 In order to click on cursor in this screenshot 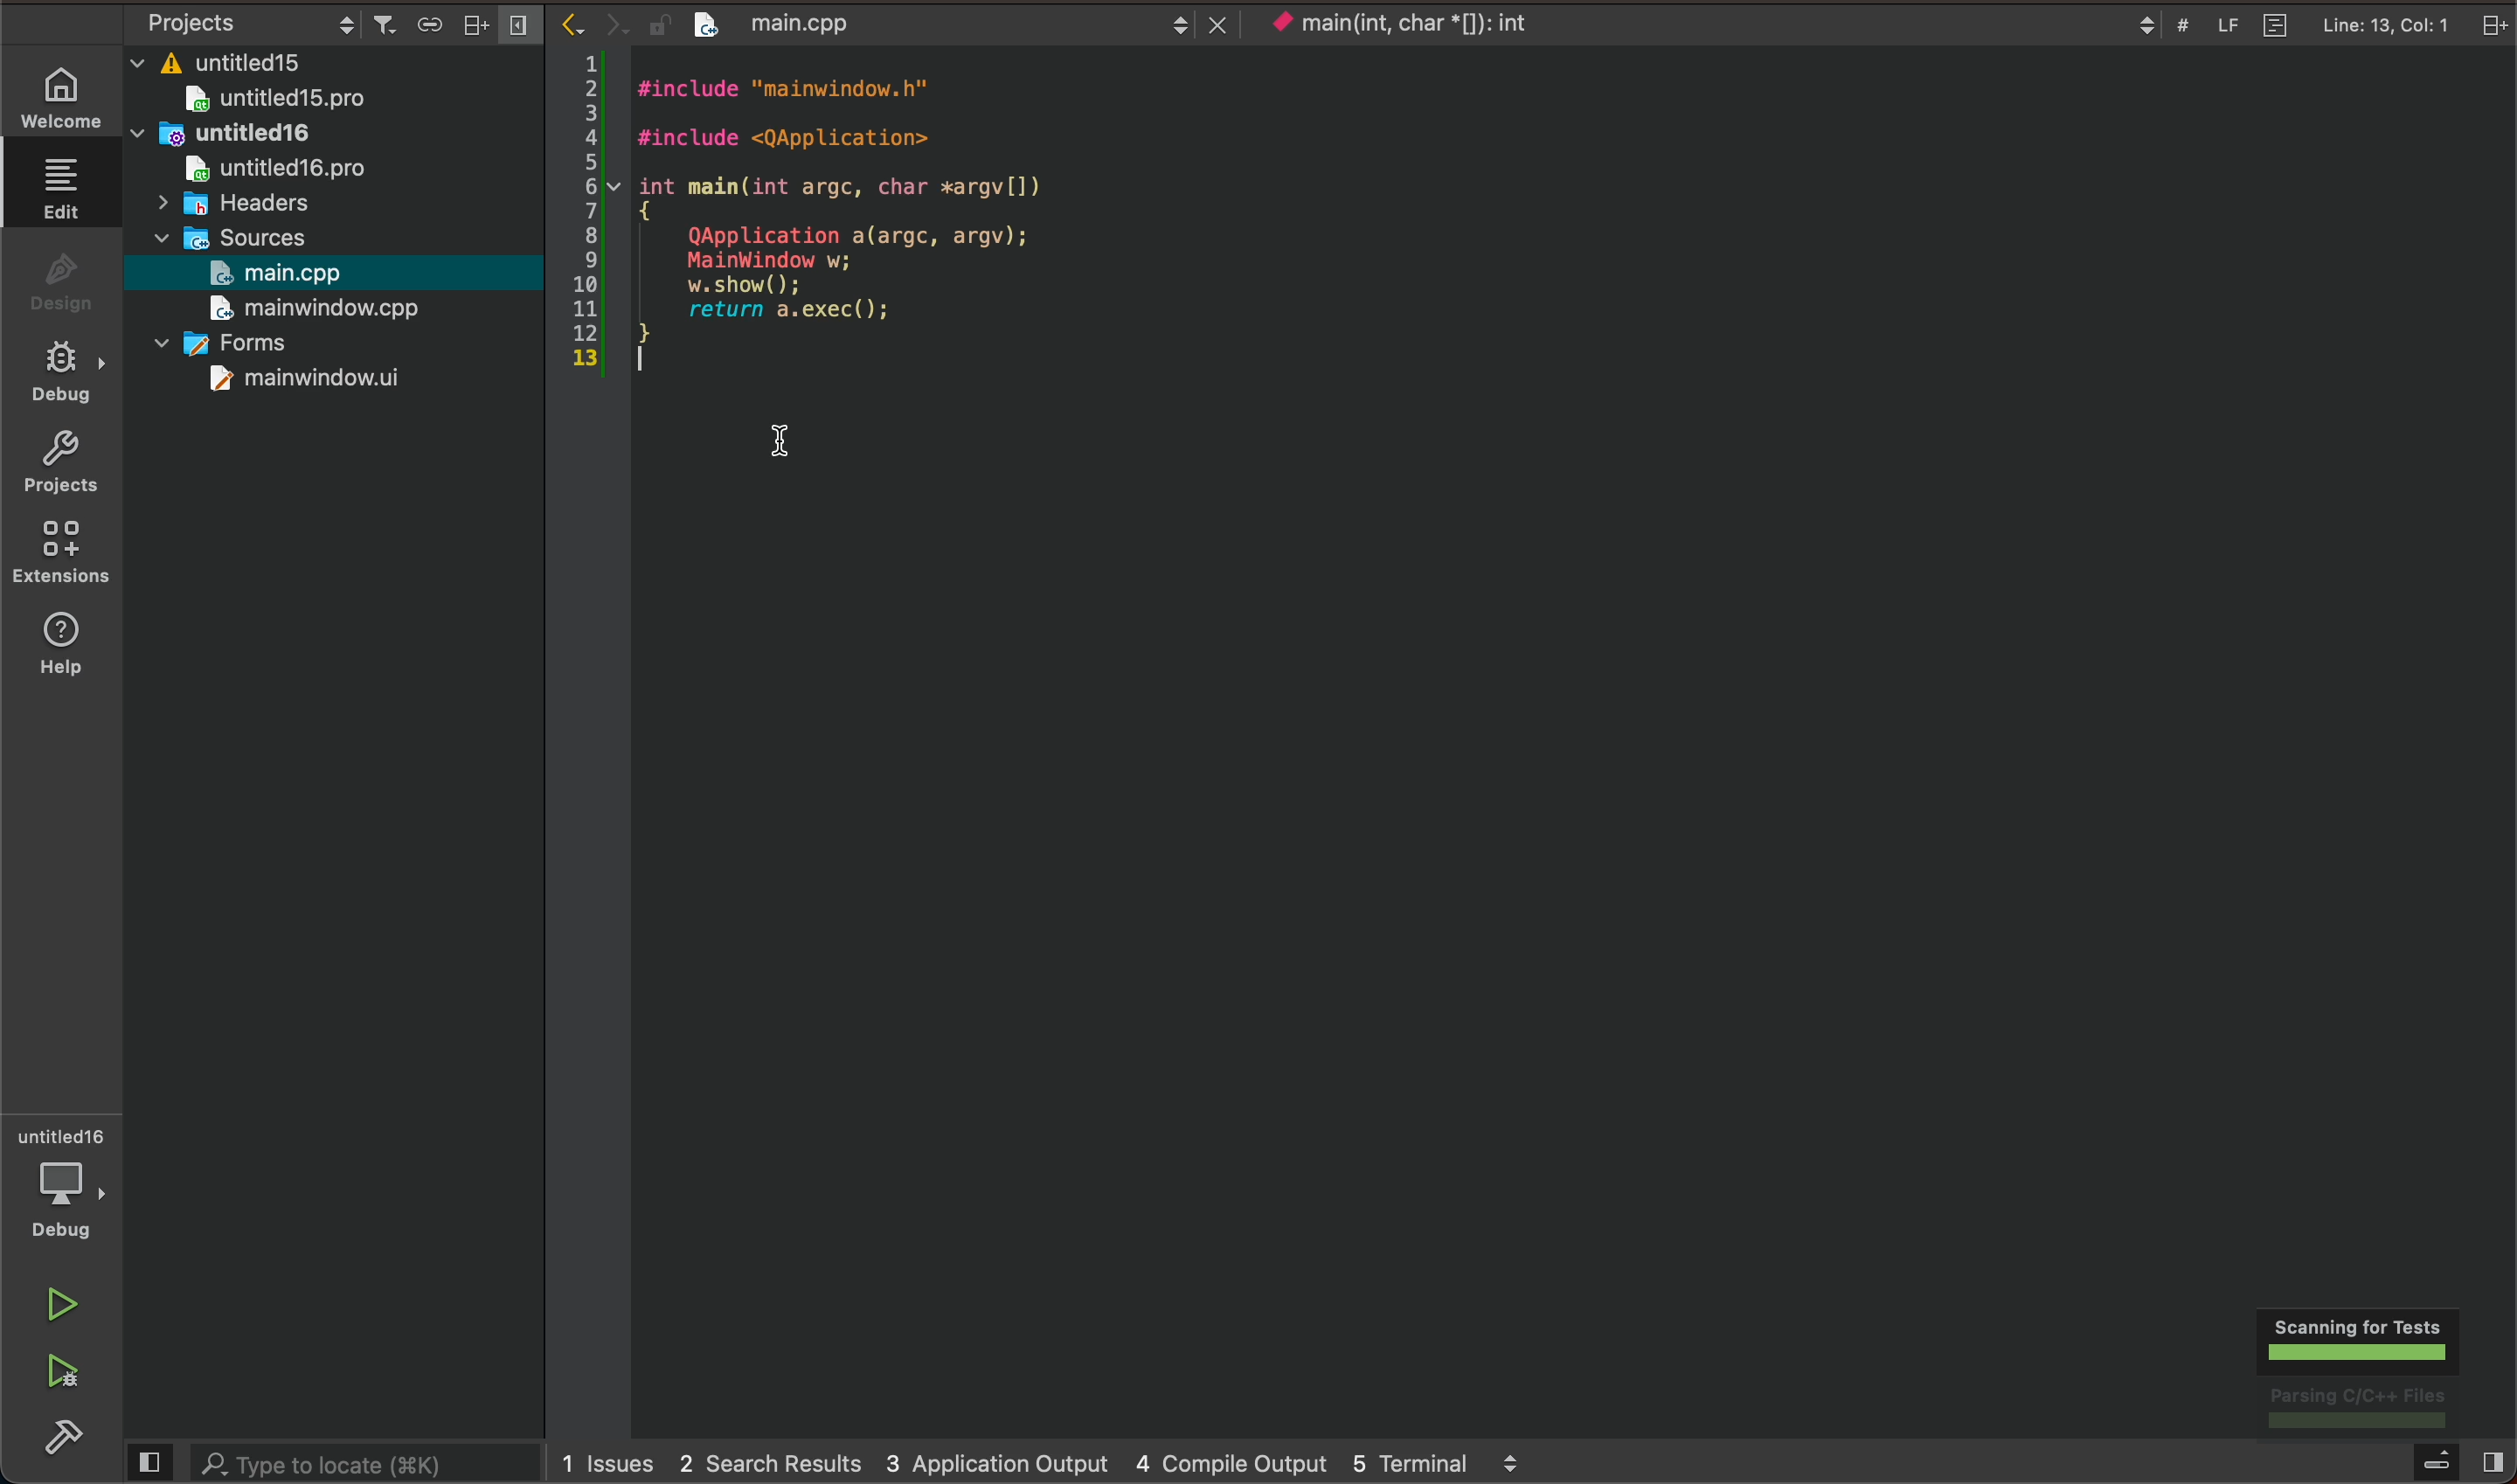, I will do `click(775, 431)`.